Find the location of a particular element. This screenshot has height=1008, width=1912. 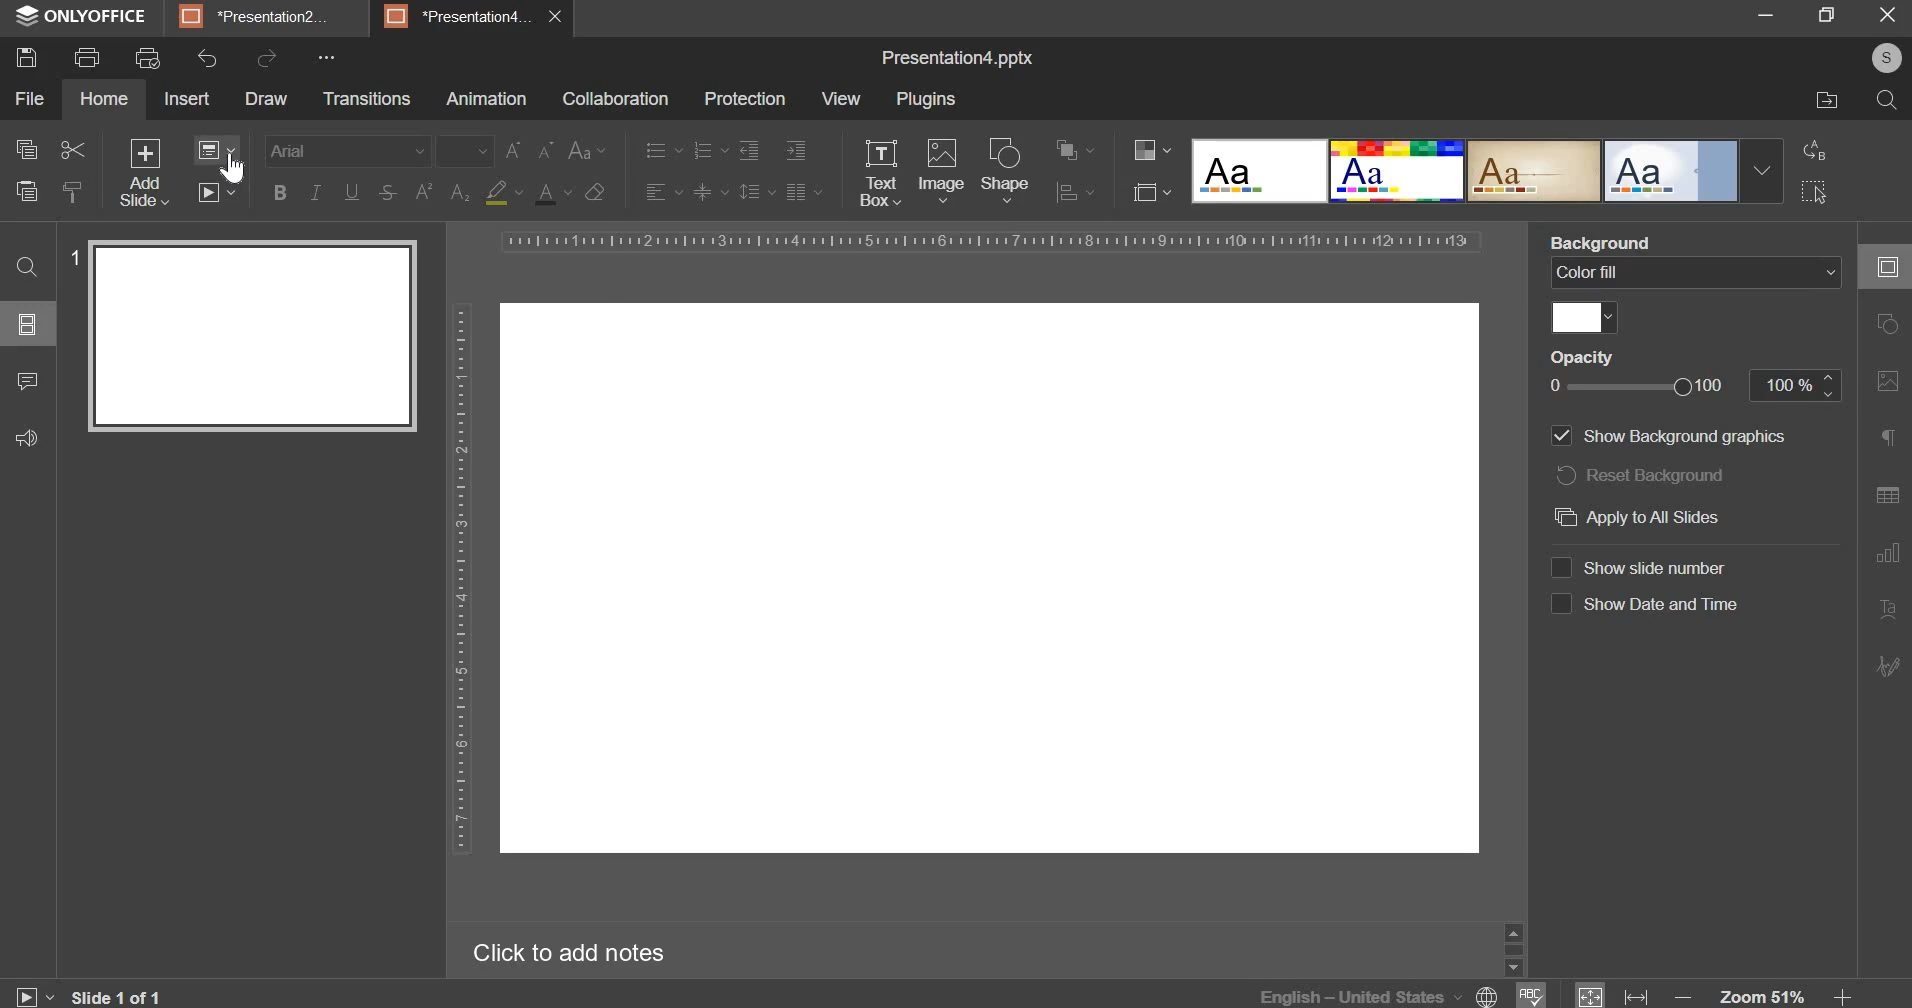

show date and time is located at coordinates (1664, 604).